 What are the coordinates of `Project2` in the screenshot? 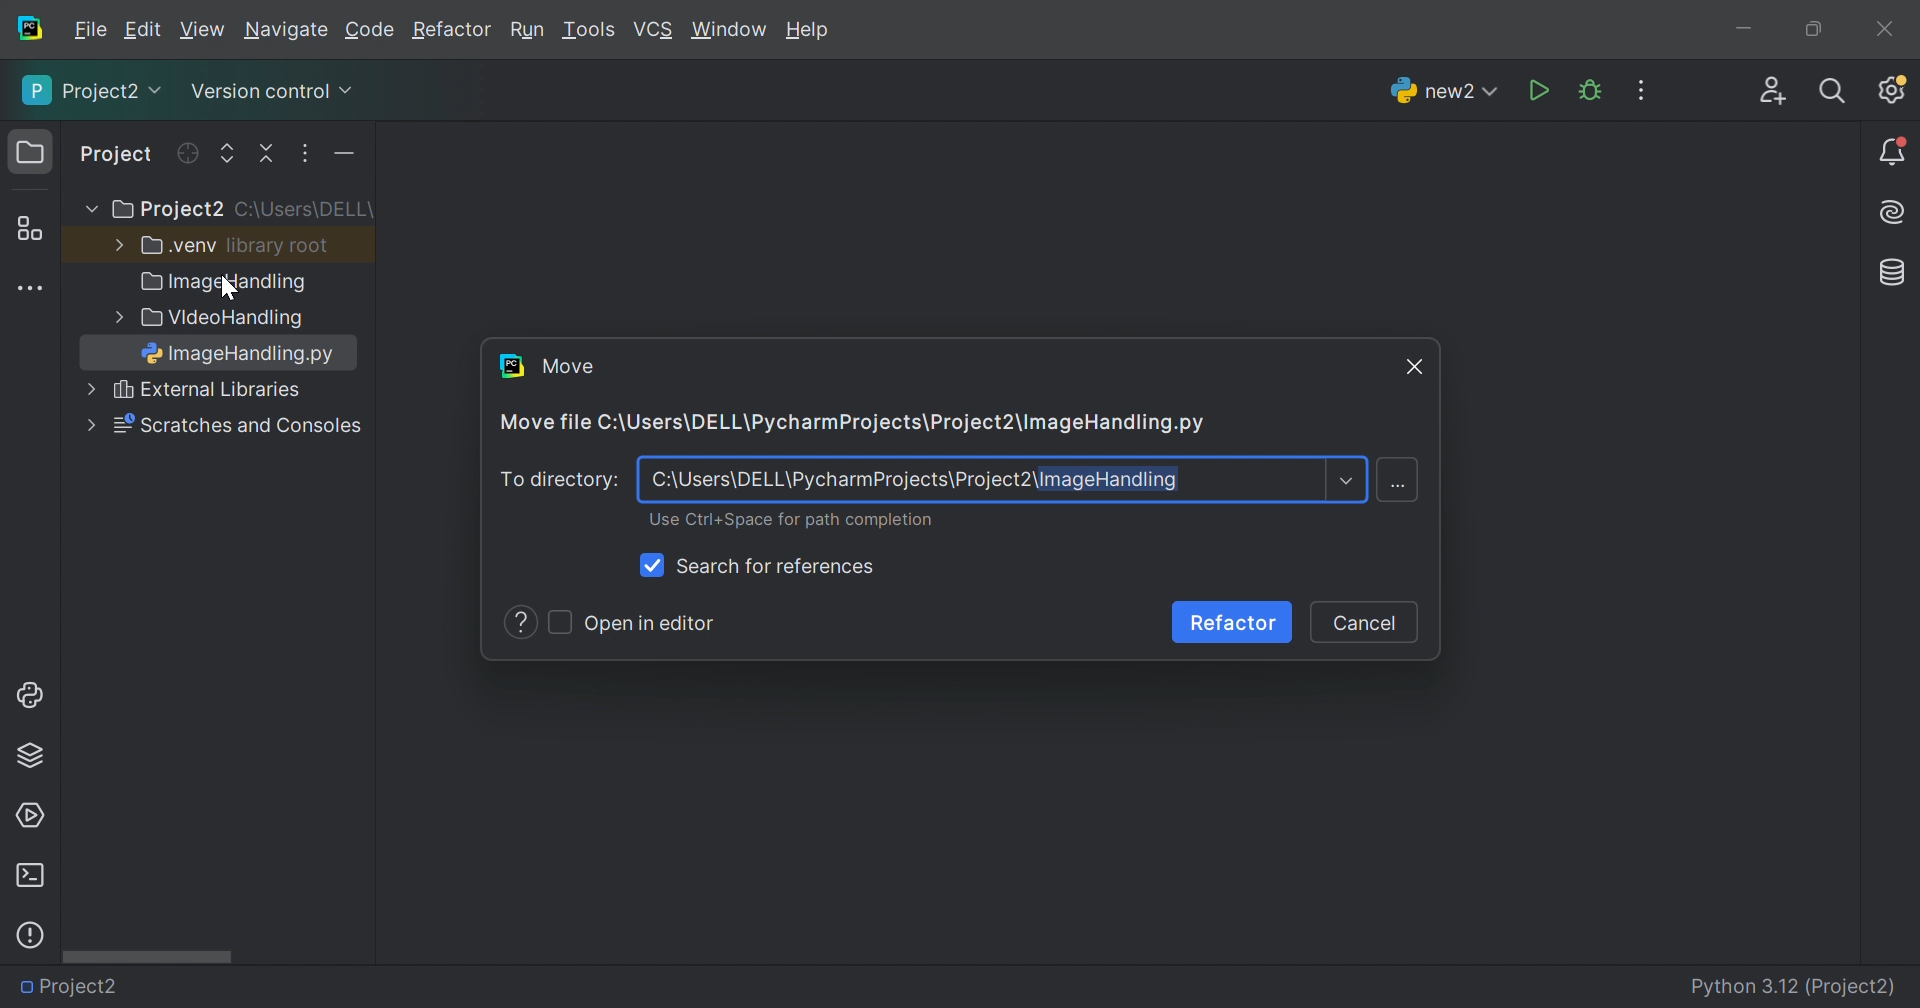 It's located at (94, 90).